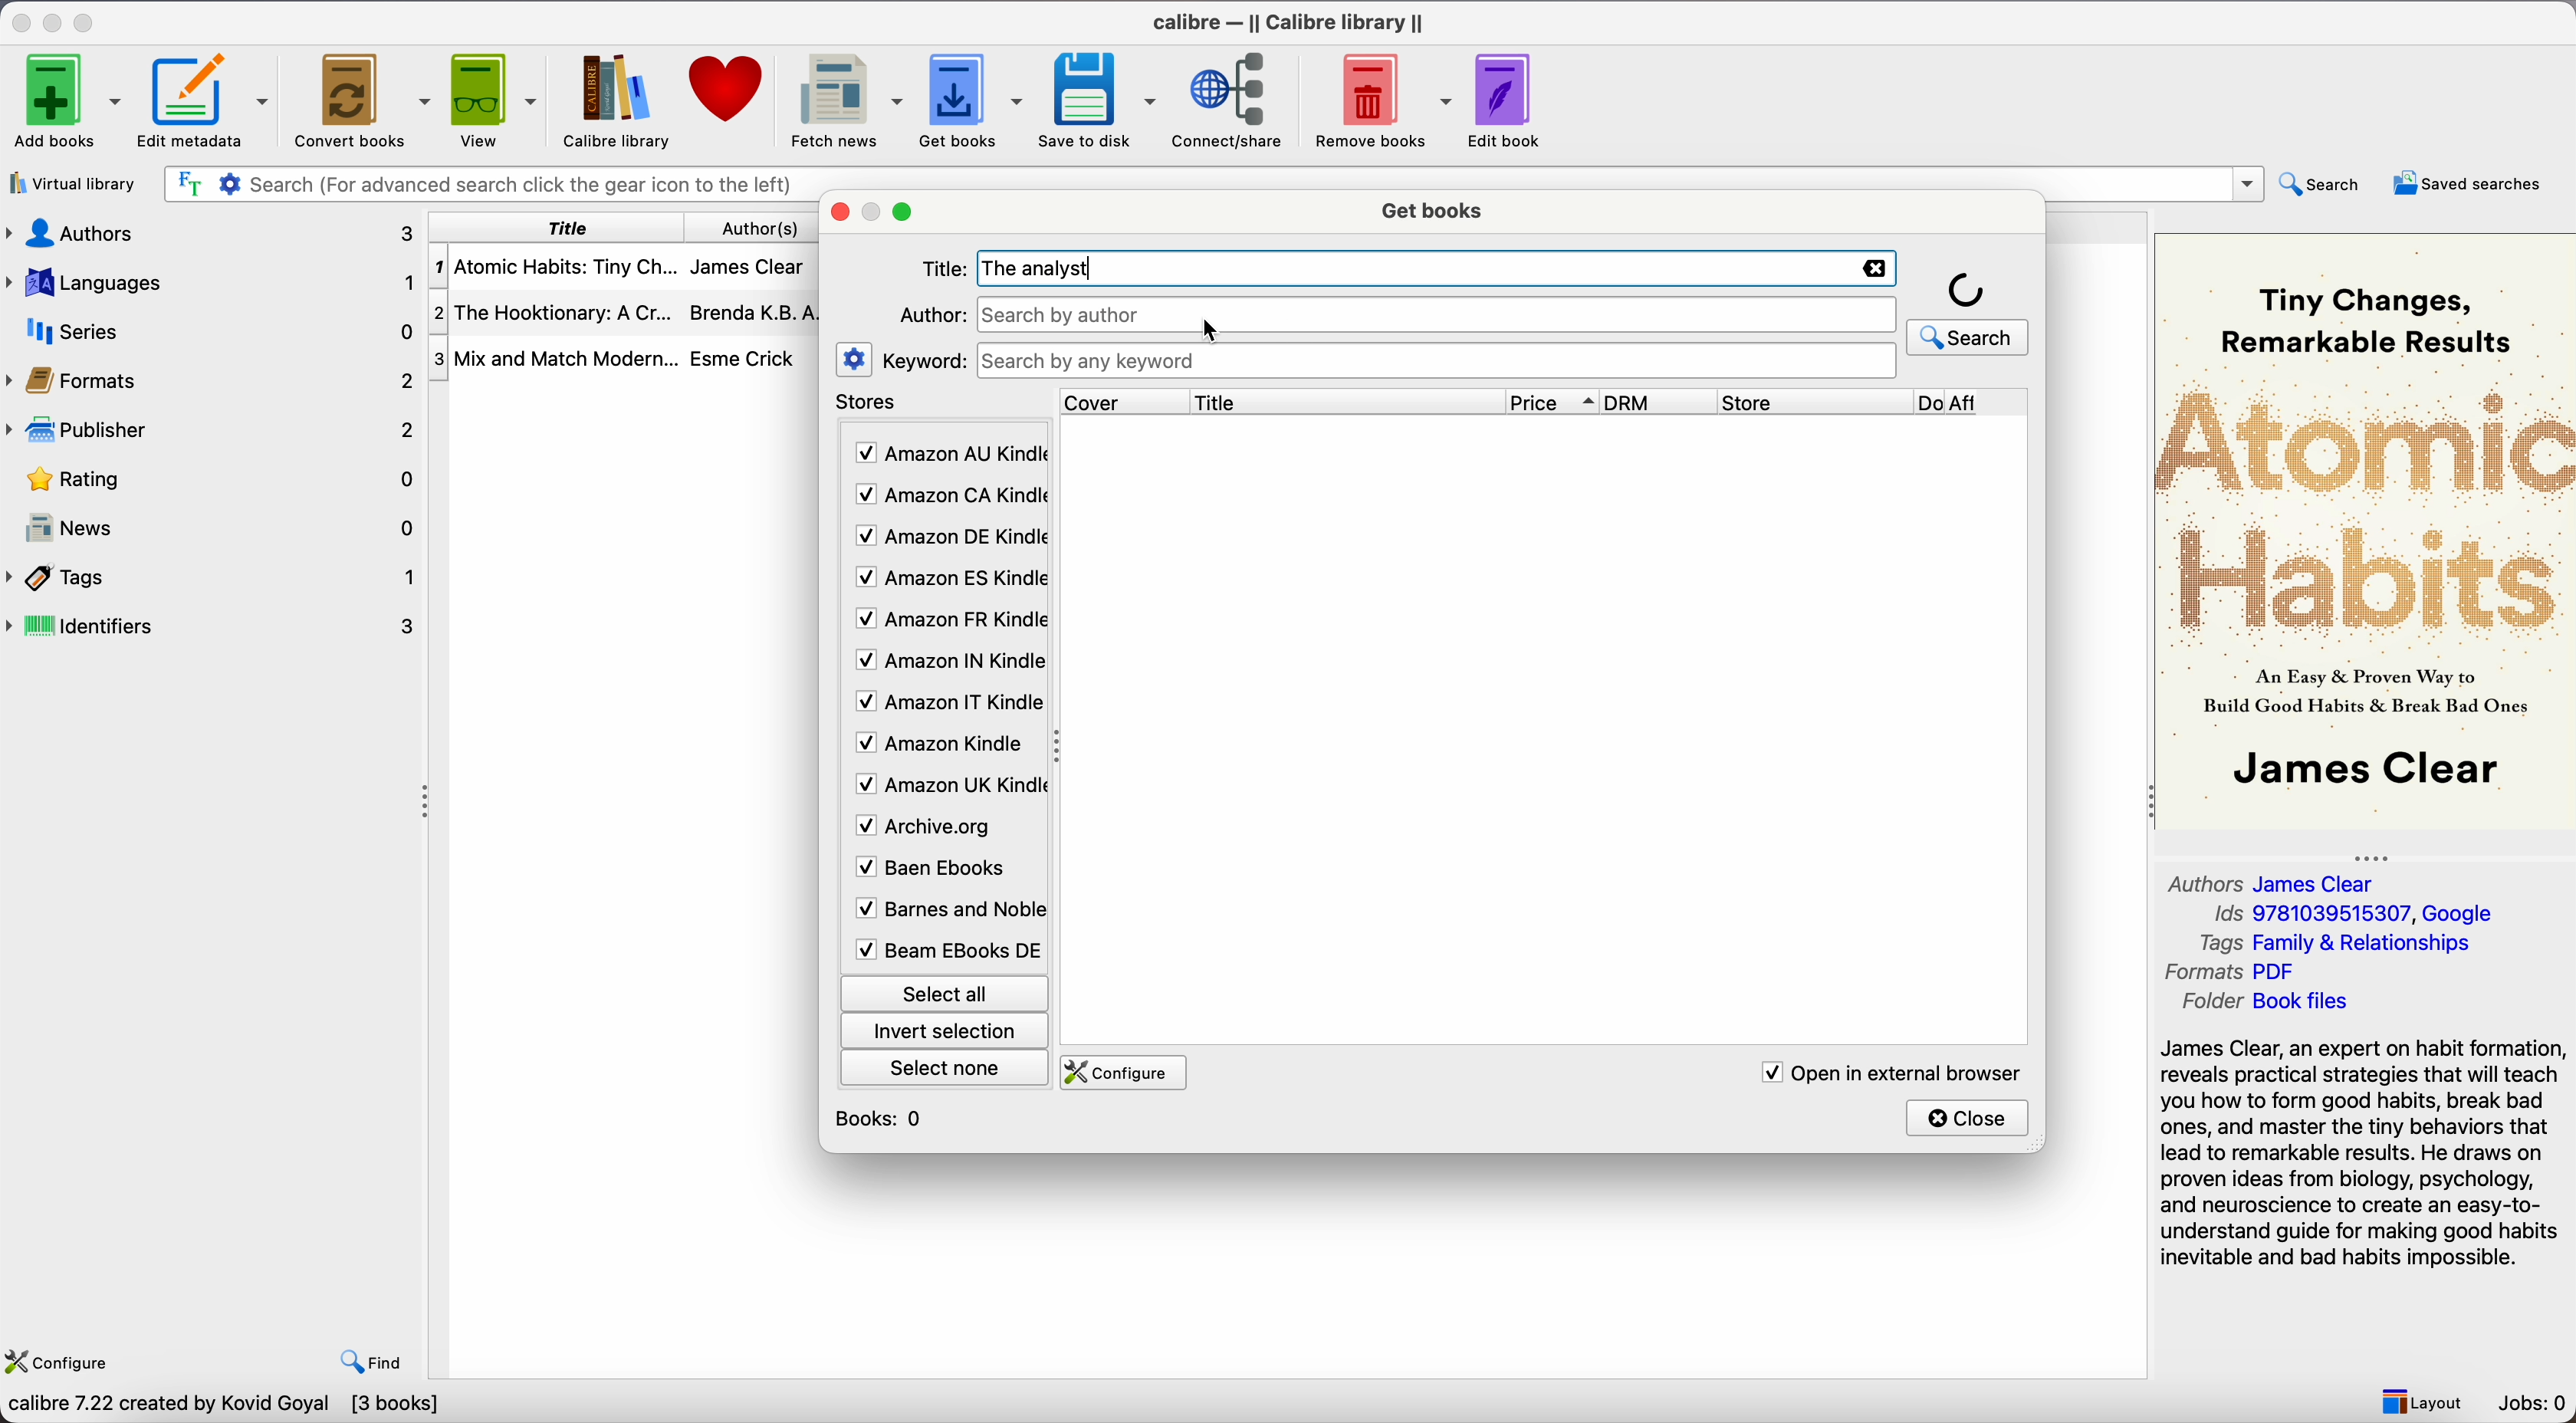 This screenshot has width=2576, height=1423. What do you see at coordinates (19, 21) in the screenshot?
I see `close app` at bounding box center [19, 21].